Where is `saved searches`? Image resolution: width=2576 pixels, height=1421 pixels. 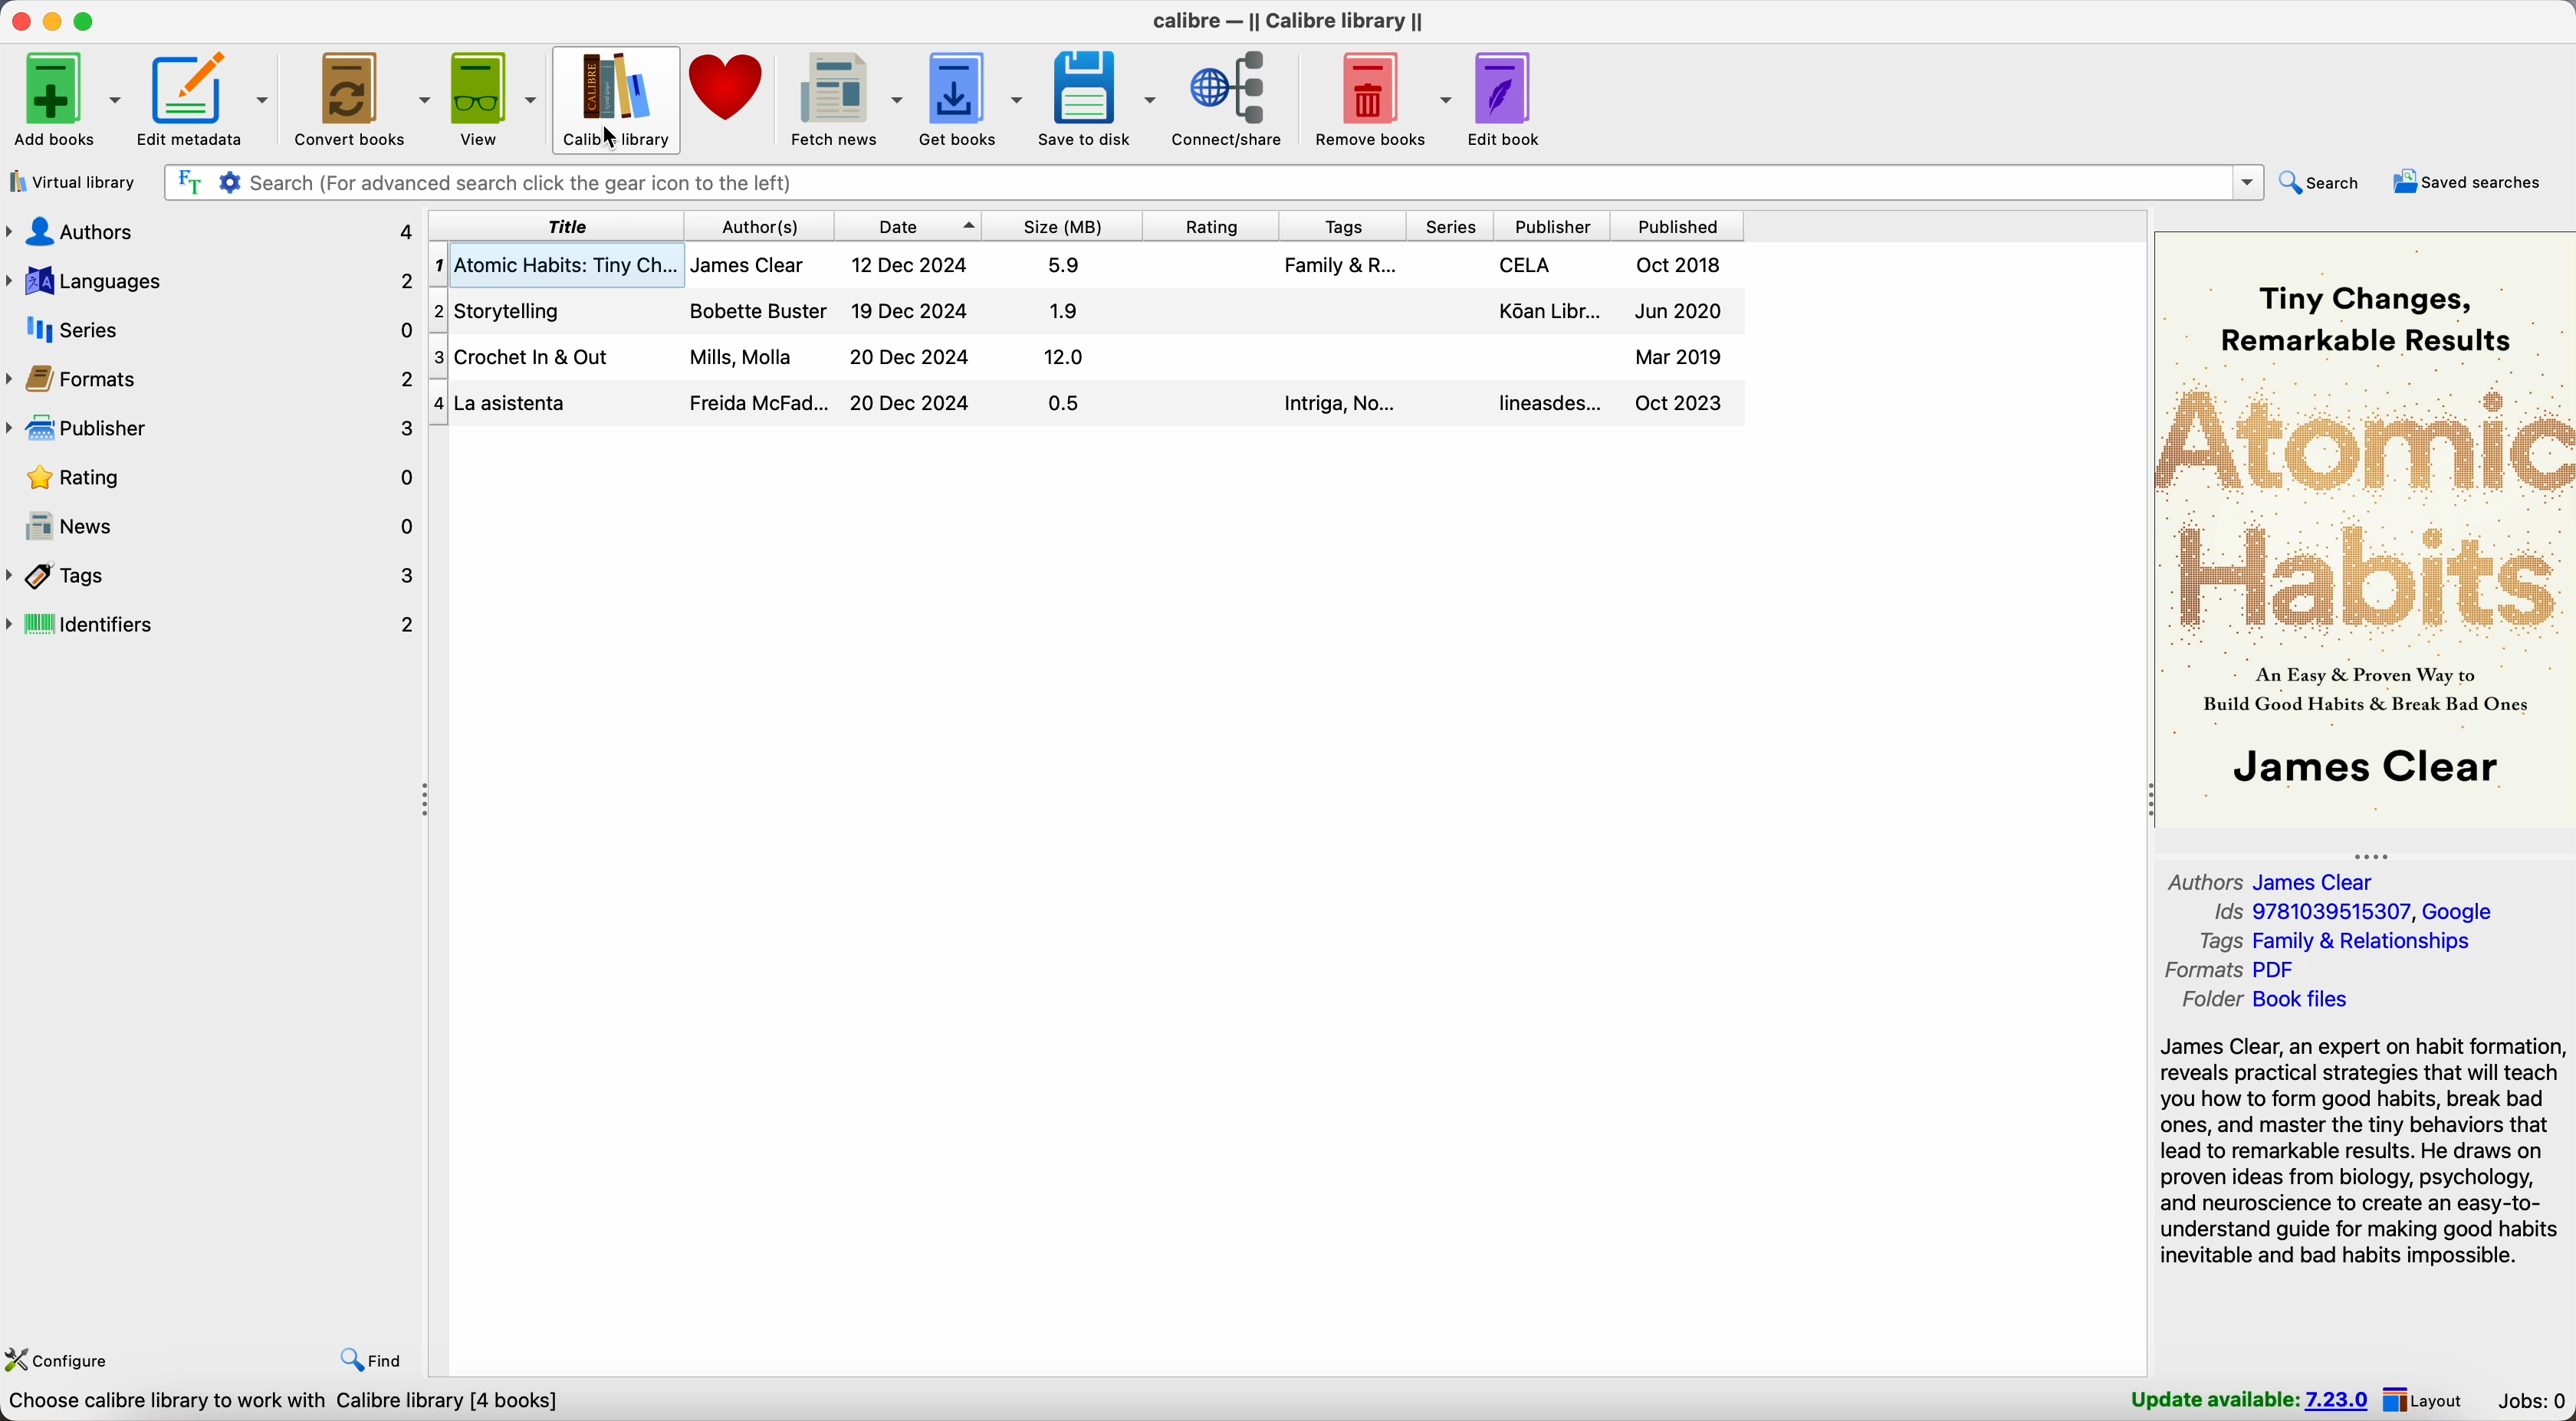 saved searches is located at coordinates (2468, 183).